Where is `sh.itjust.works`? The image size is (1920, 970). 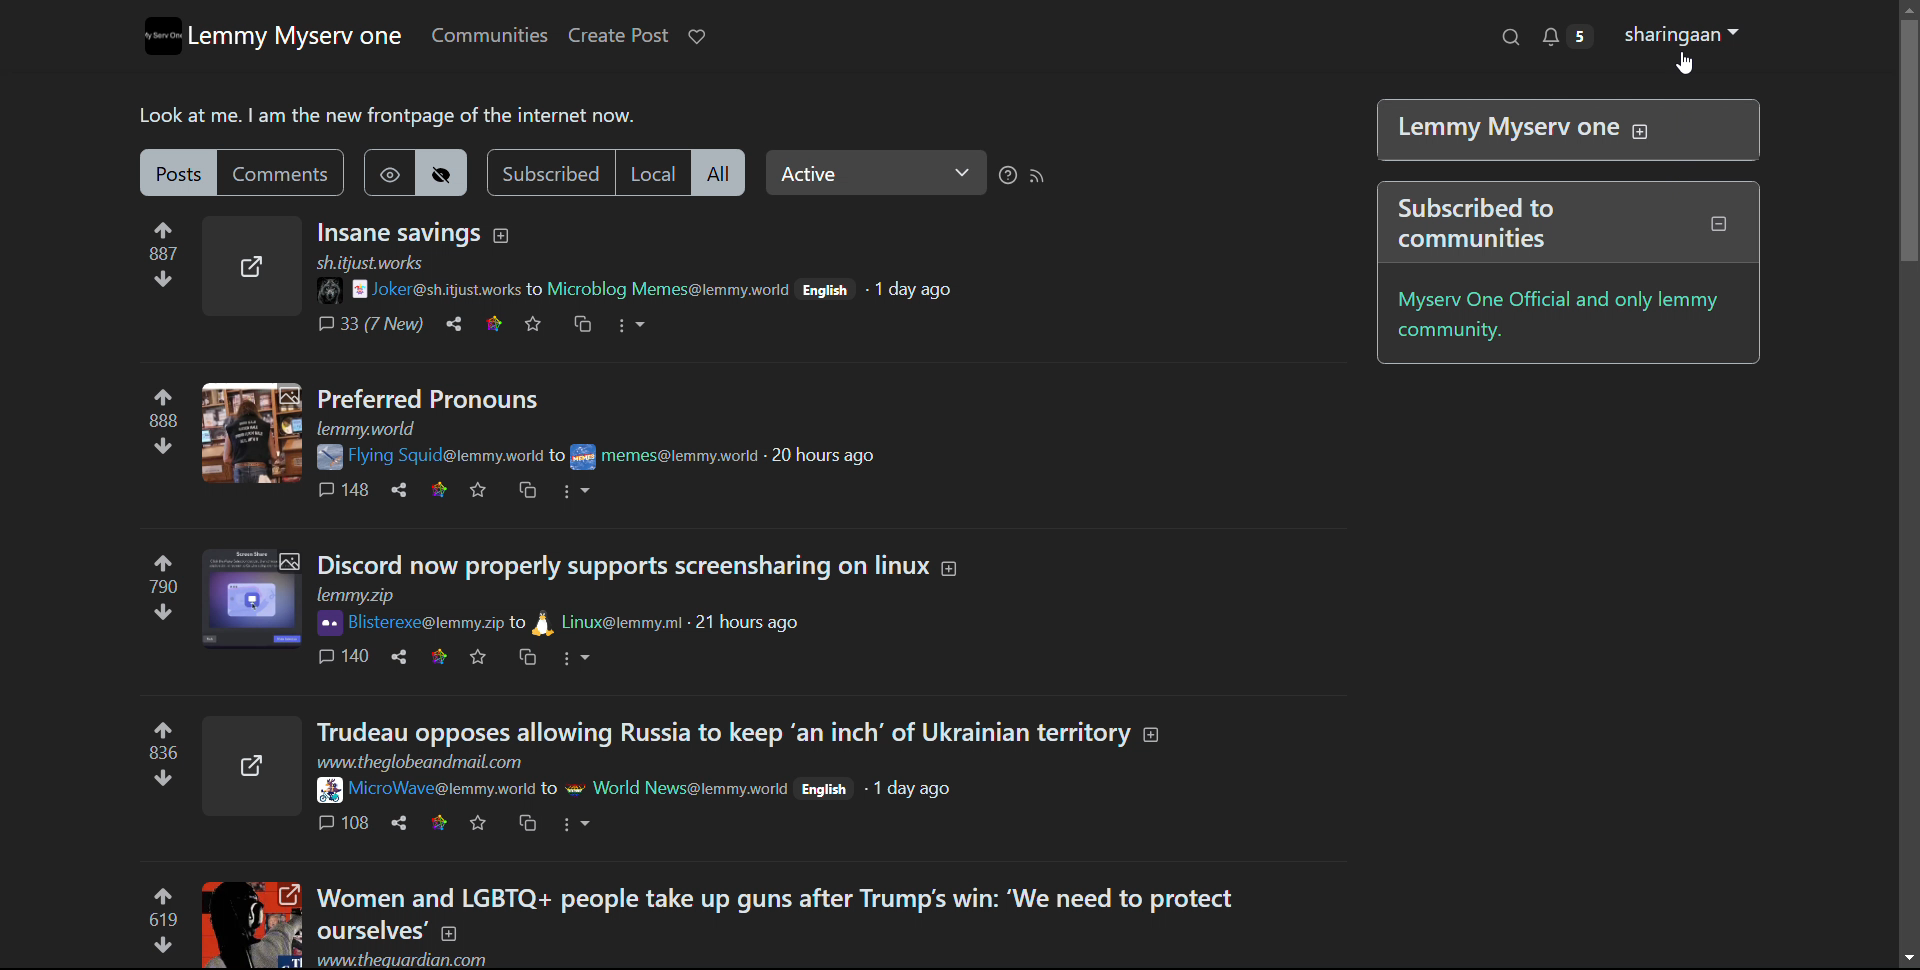
sh.itjust.works is located at coordinates (372, 263).